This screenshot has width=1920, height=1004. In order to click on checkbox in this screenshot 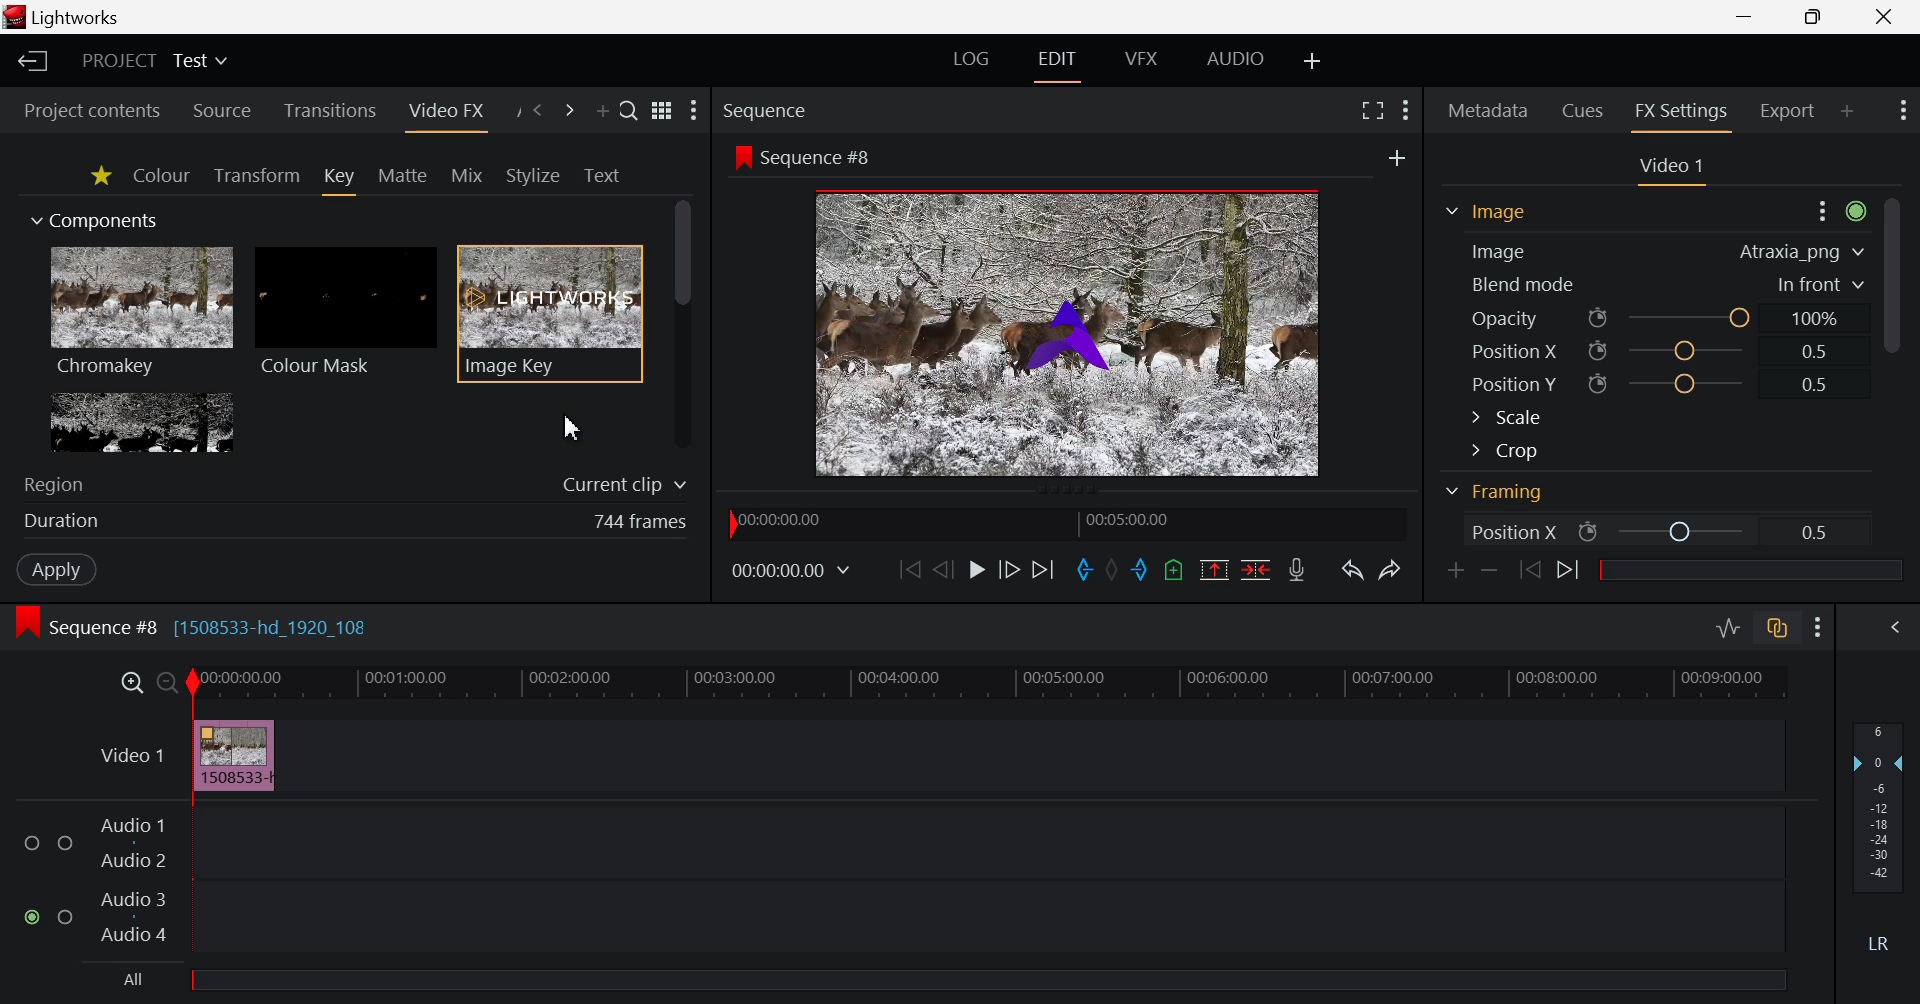, I will do `click(65, 917)`.